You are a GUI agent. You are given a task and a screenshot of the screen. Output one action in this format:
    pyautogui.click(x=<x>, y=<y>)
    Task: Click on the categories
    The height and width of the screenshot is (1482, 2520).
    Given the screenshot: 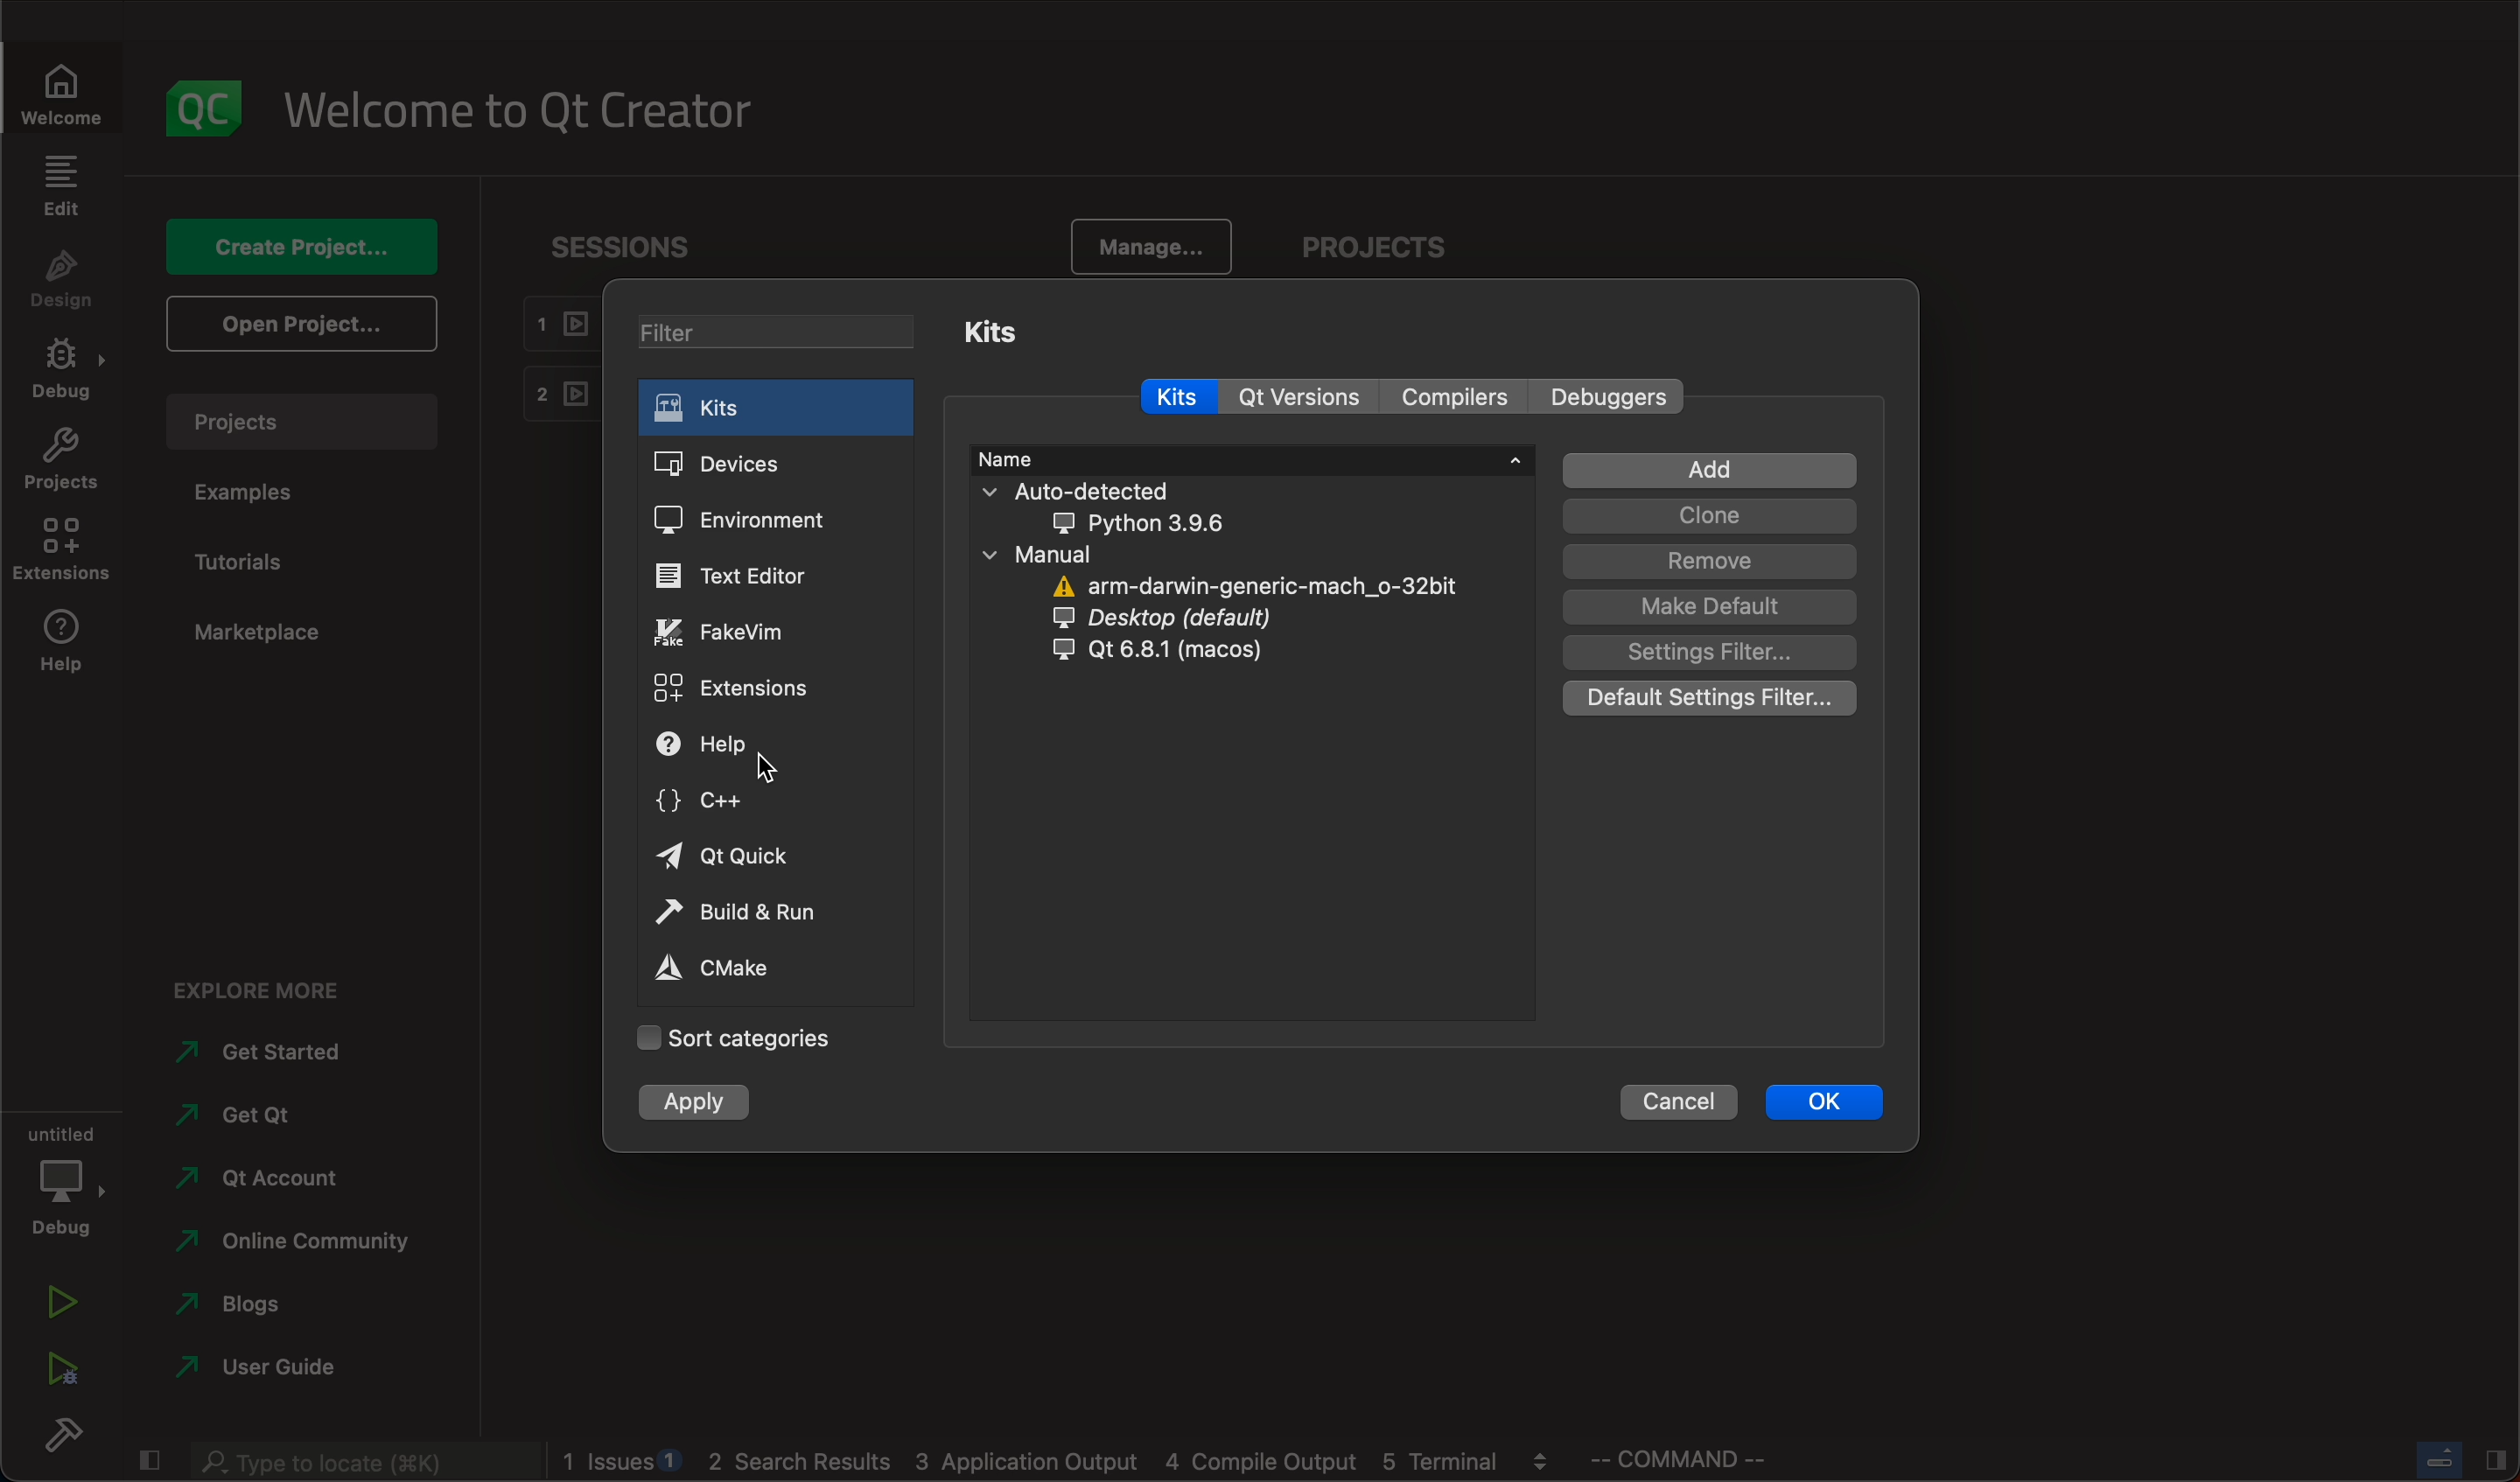 What is the action you would take?
    pyautogui.click(x=741, y=1041)
    